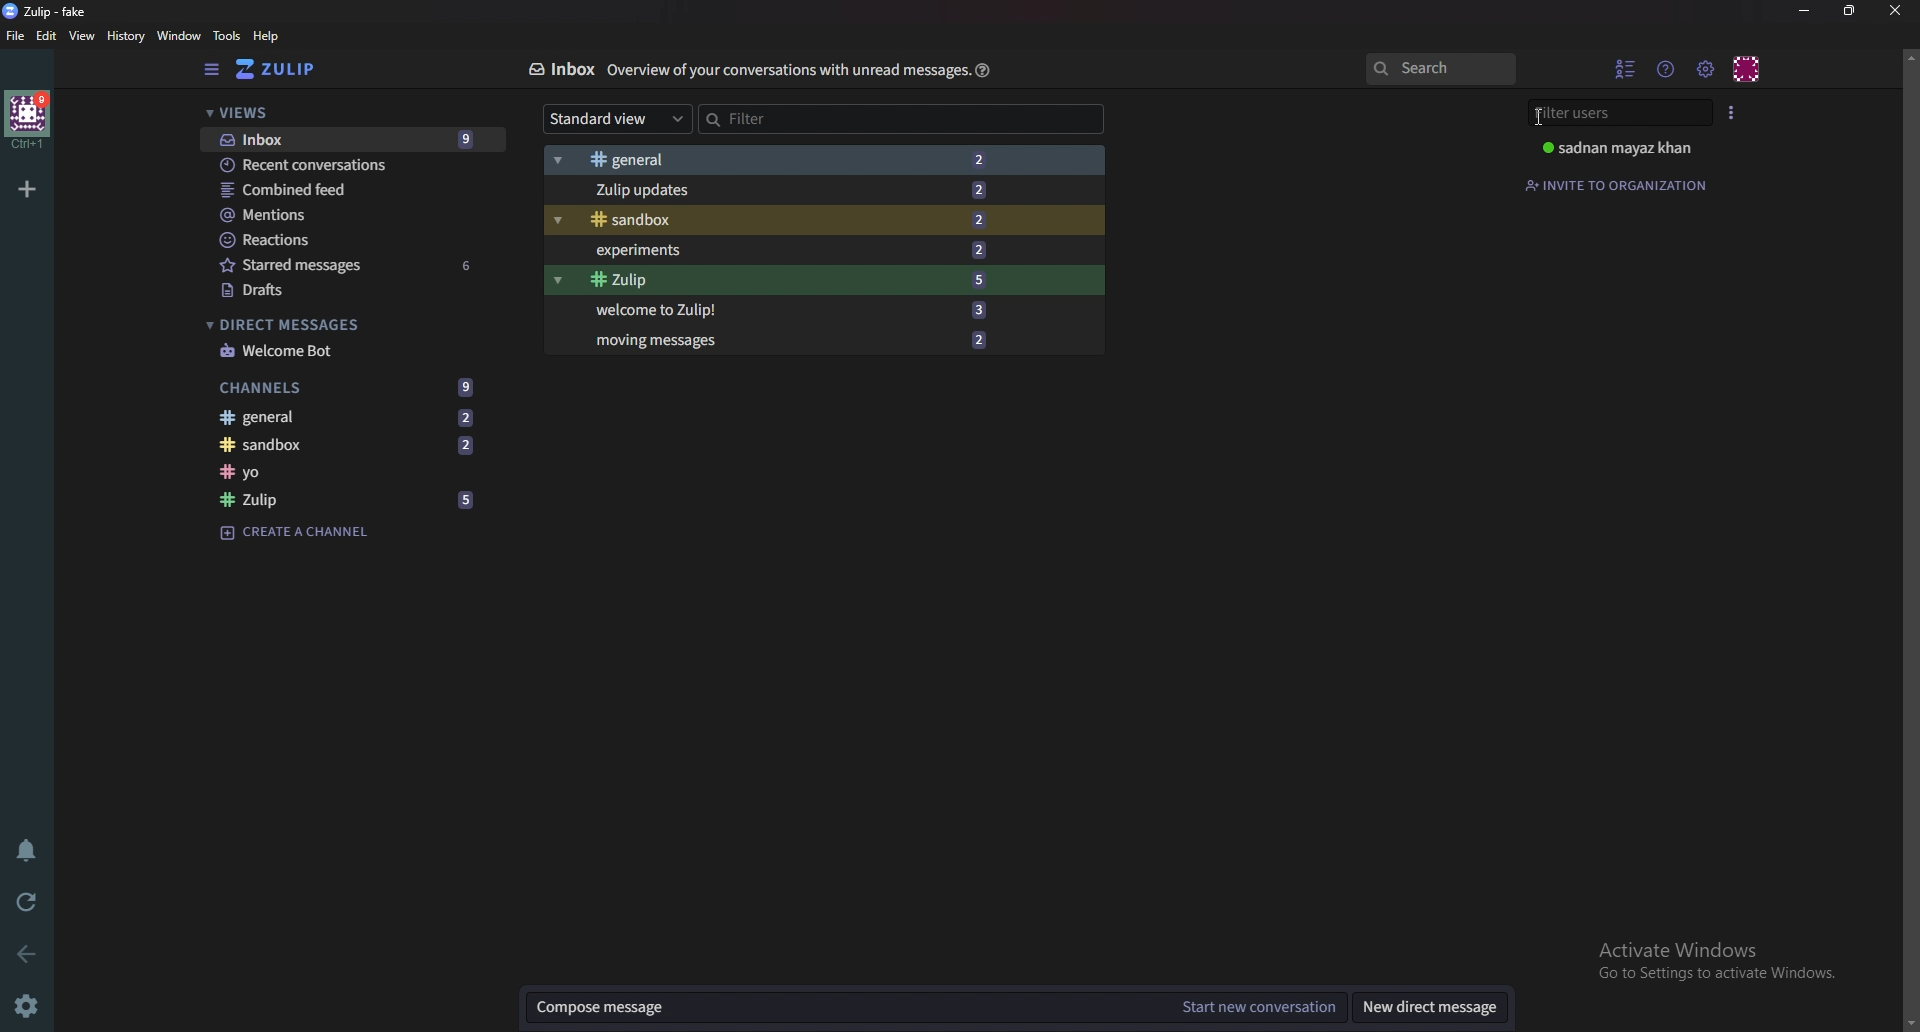  Describe the element at coordinates (226, 36) in the screenshot. I see `Tools` at that location.